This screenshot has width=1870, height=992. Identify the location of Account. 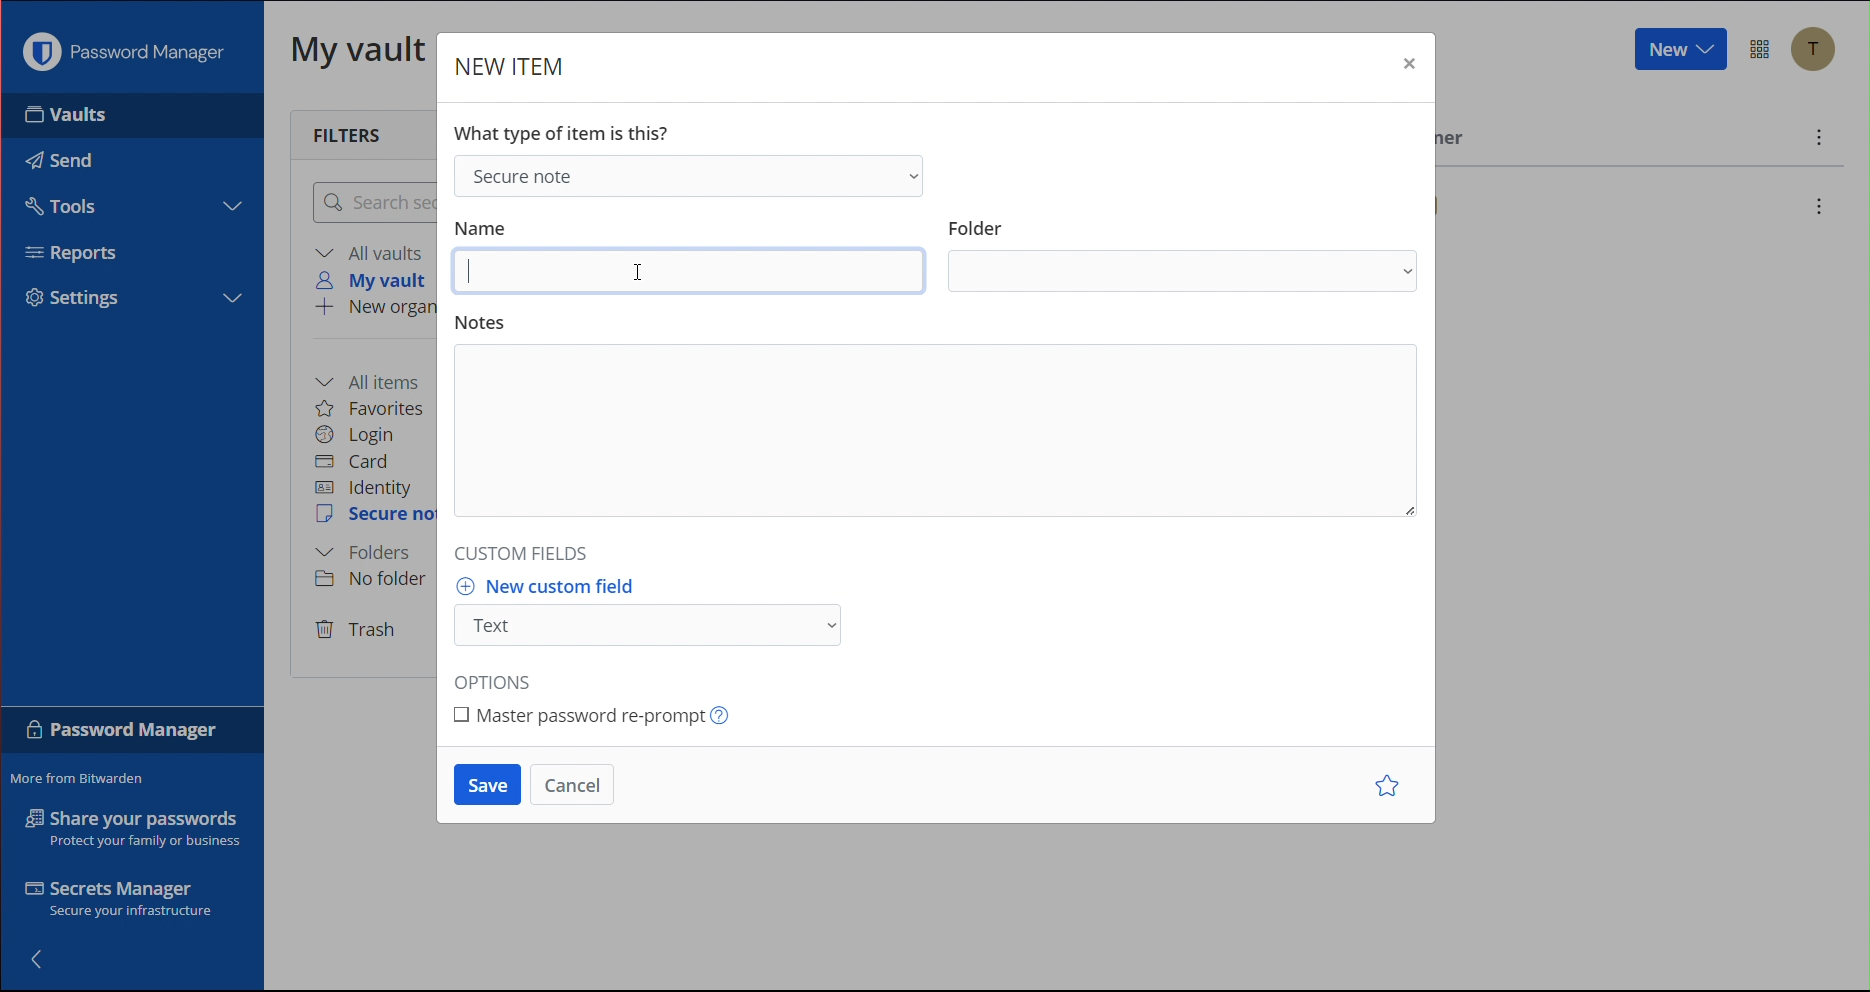
(1820, 52).